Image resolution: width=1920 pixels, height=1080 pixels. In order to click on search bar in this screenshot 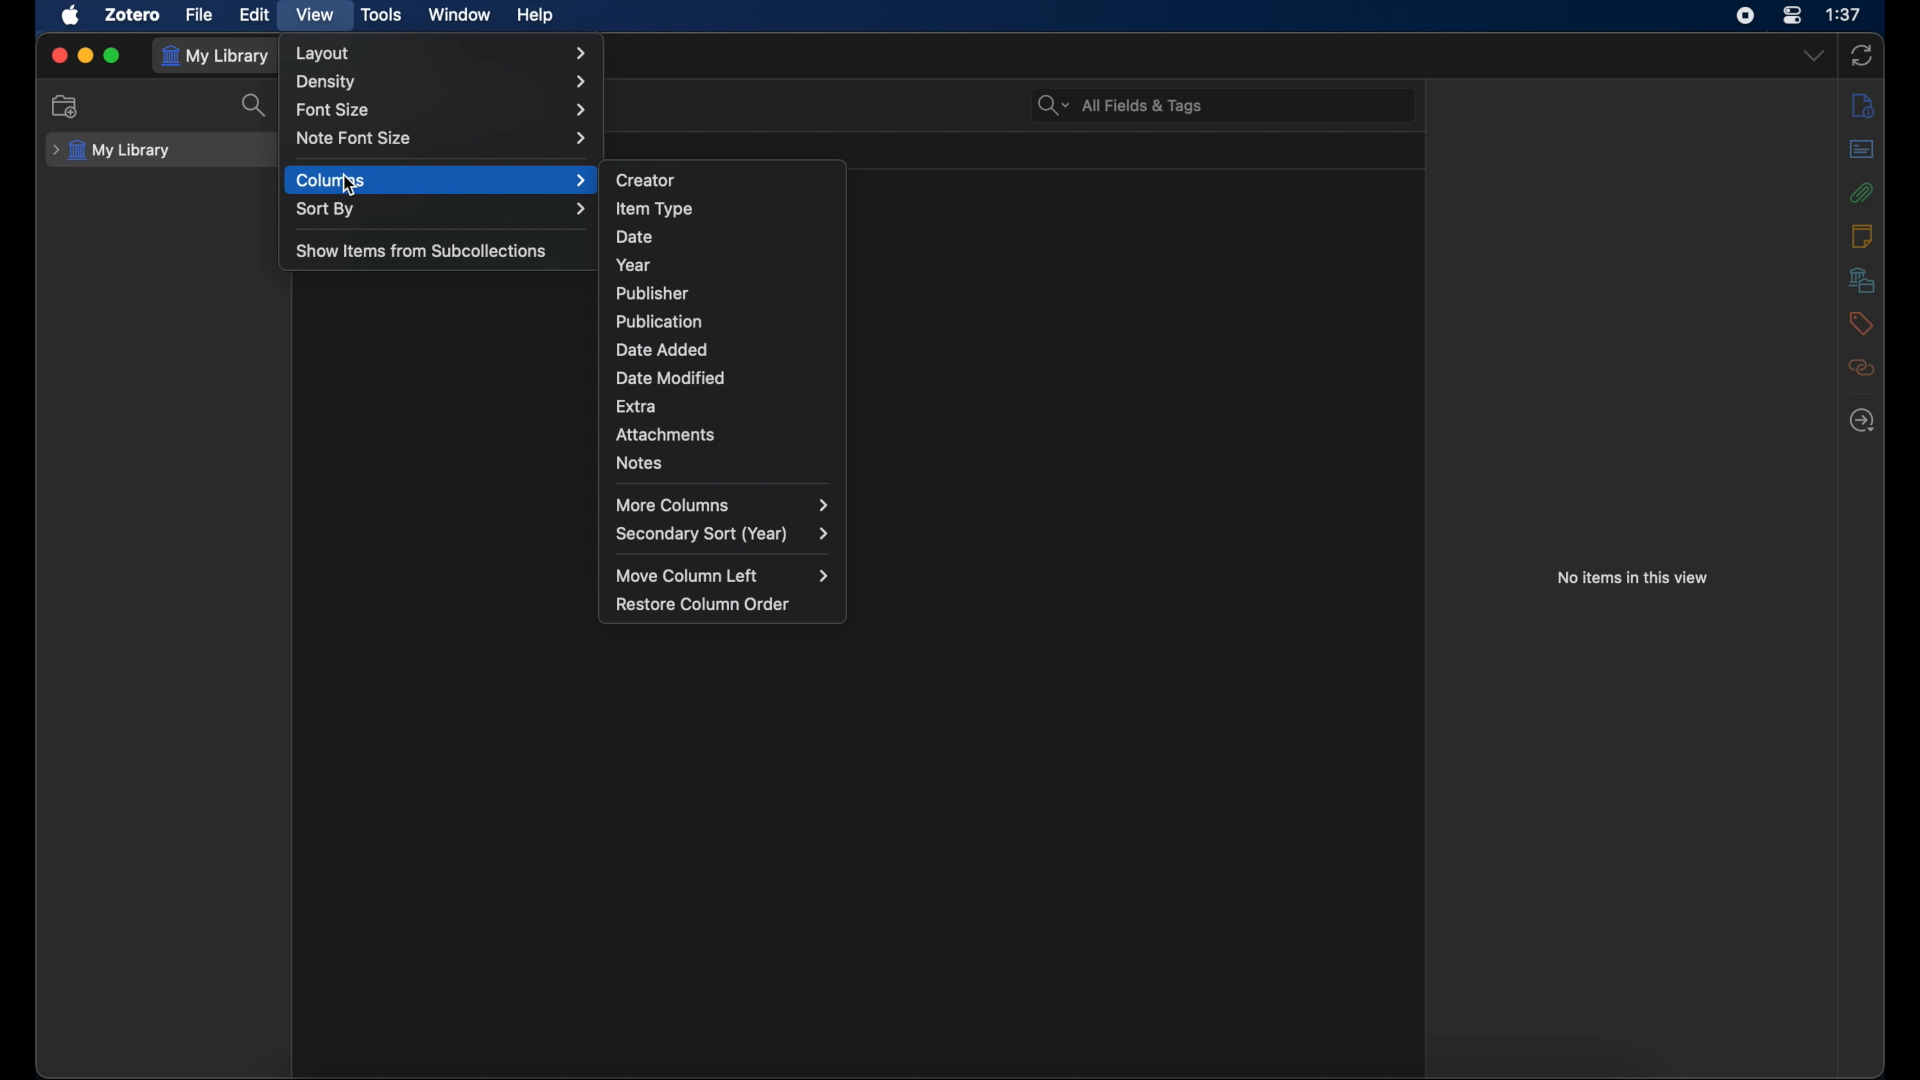, I will do `click(1121, 105)`.